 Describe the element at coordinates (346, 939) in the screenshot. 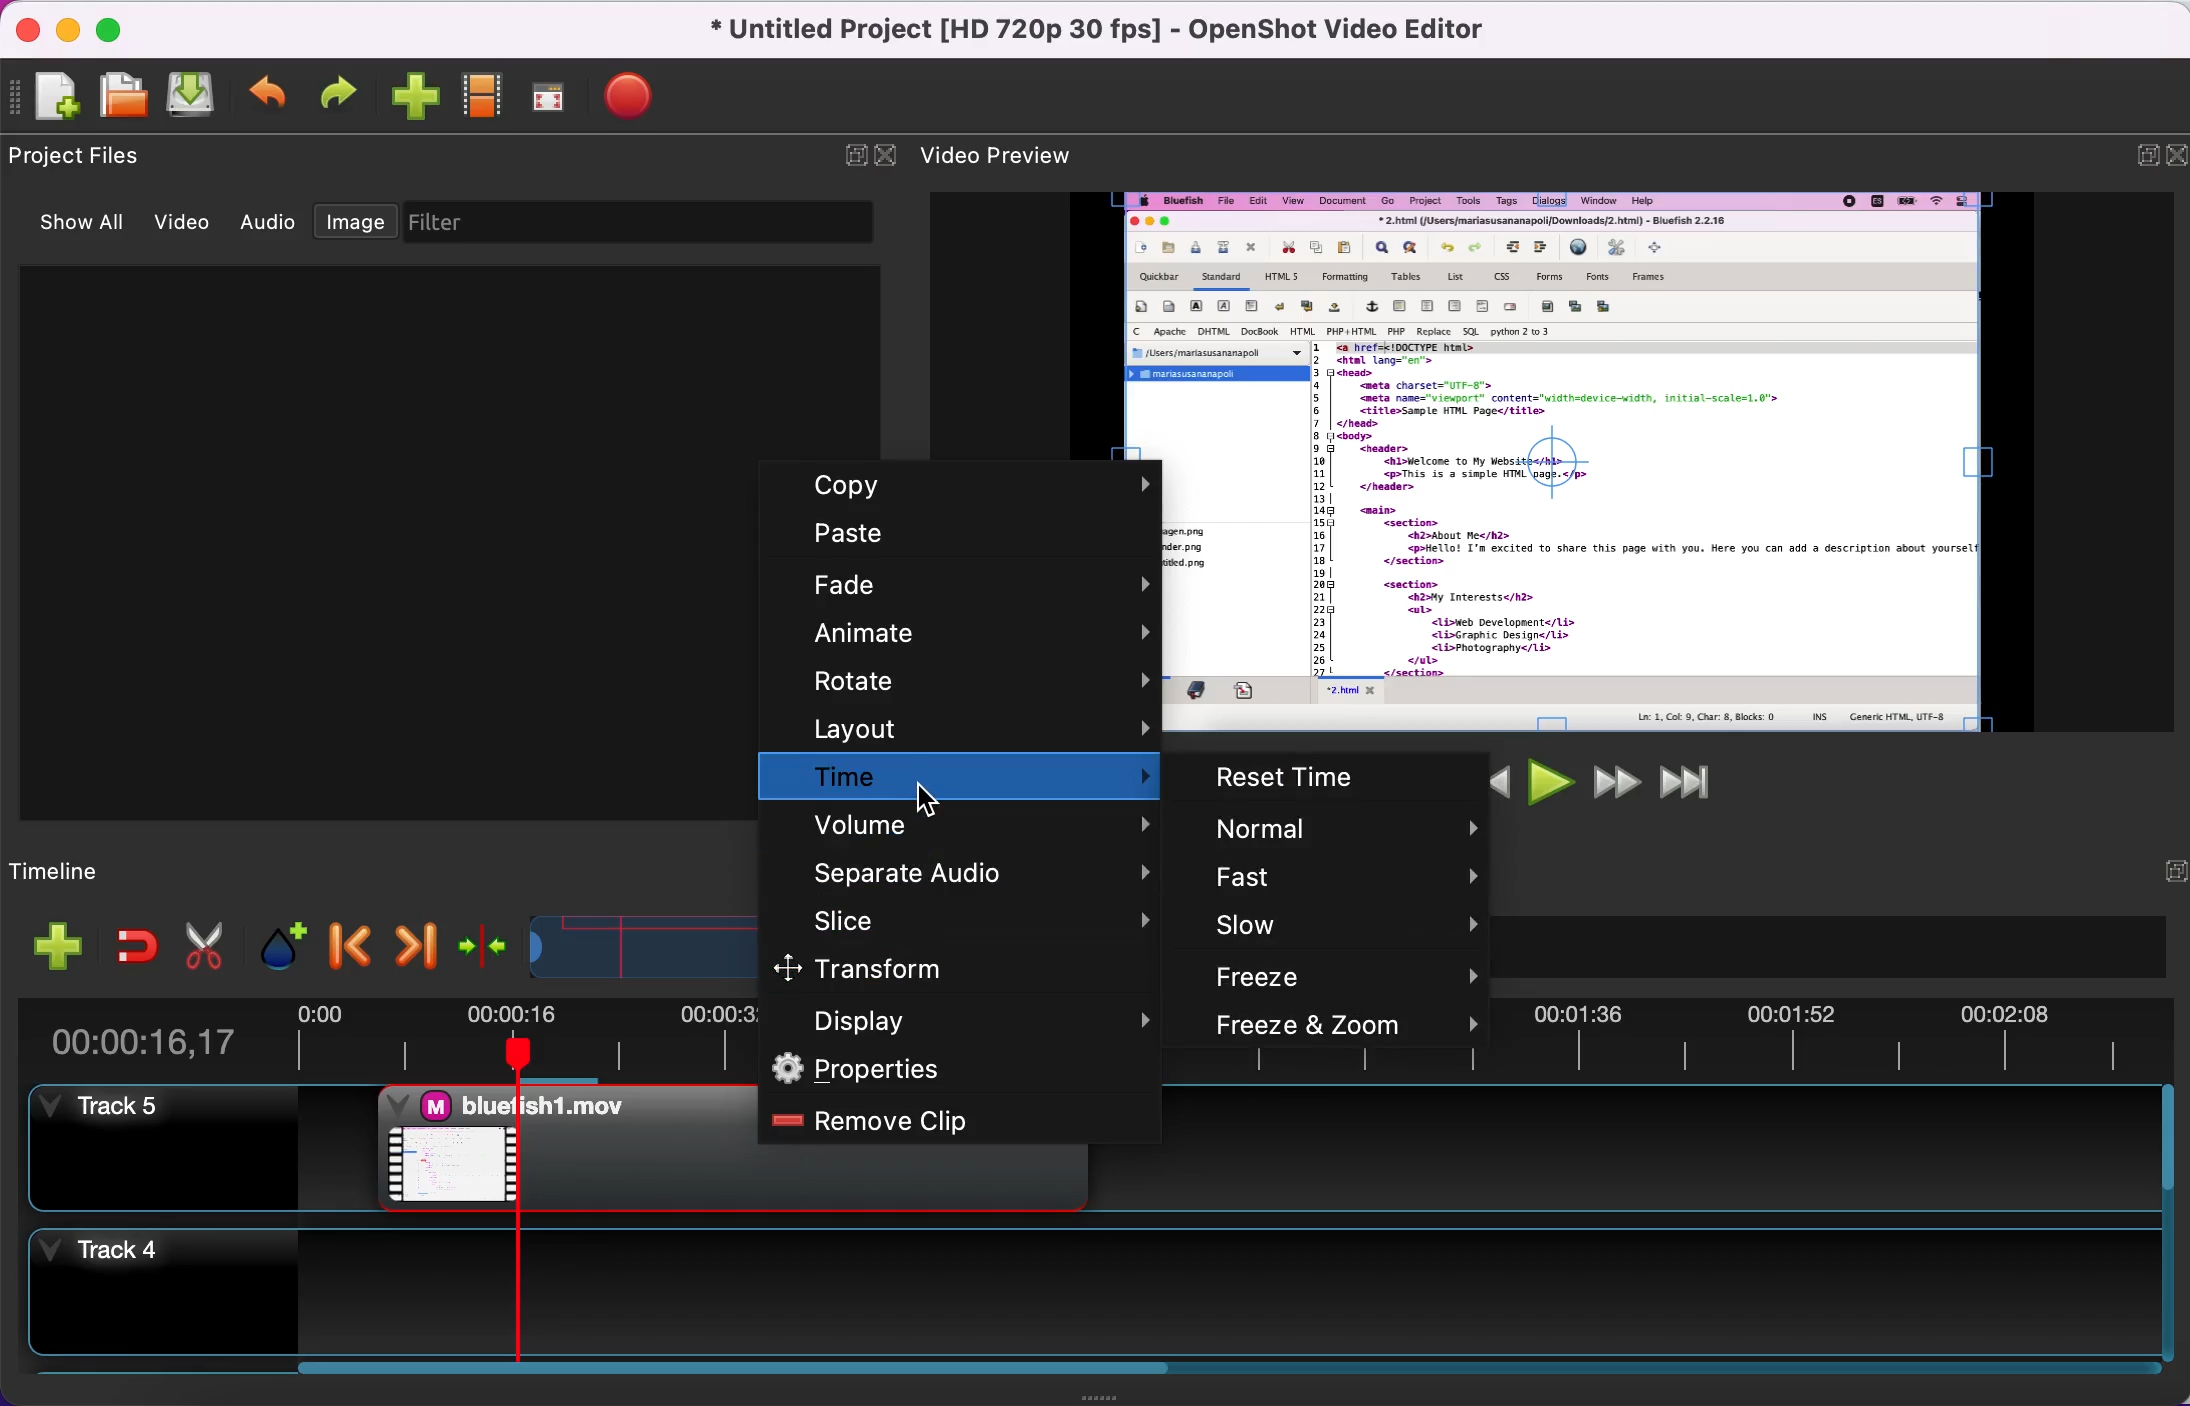

I see `previous marker` at that location.